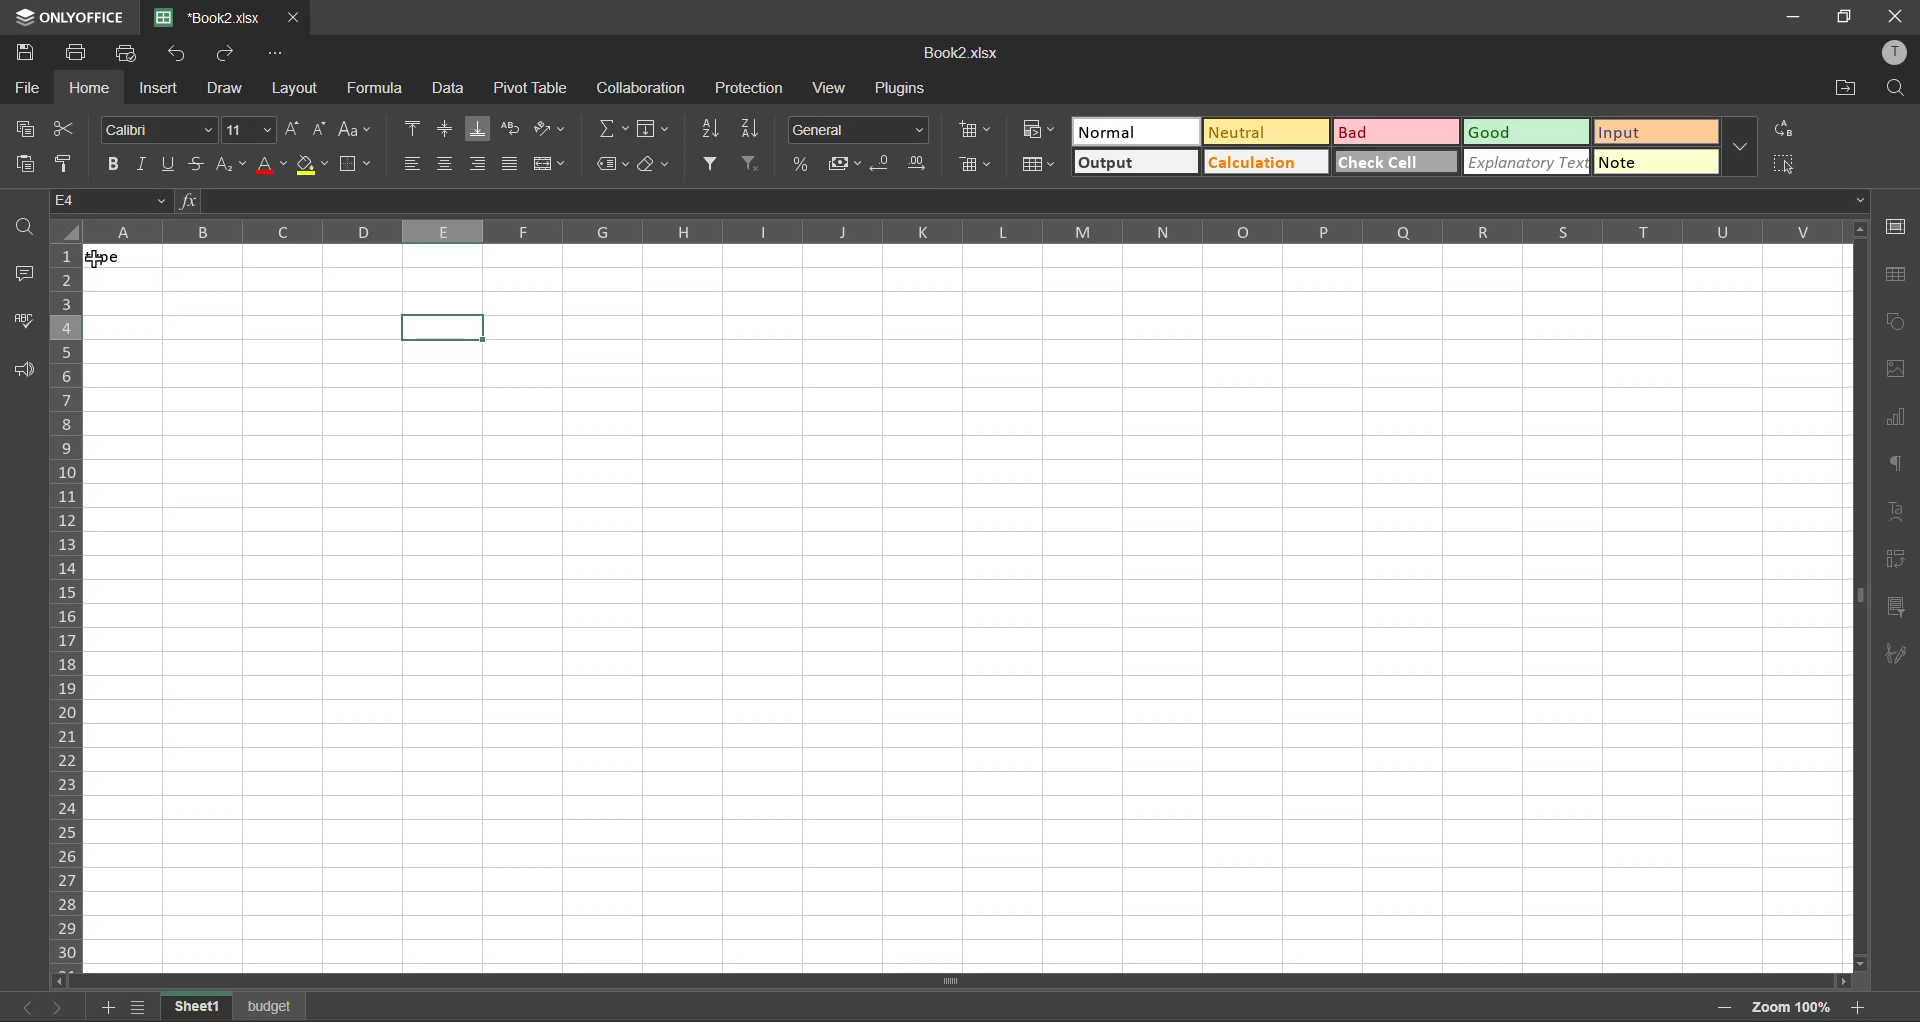 The height and width of the screenshot is (1022, 1920). I want to click on align bottom, so click(476, 128).